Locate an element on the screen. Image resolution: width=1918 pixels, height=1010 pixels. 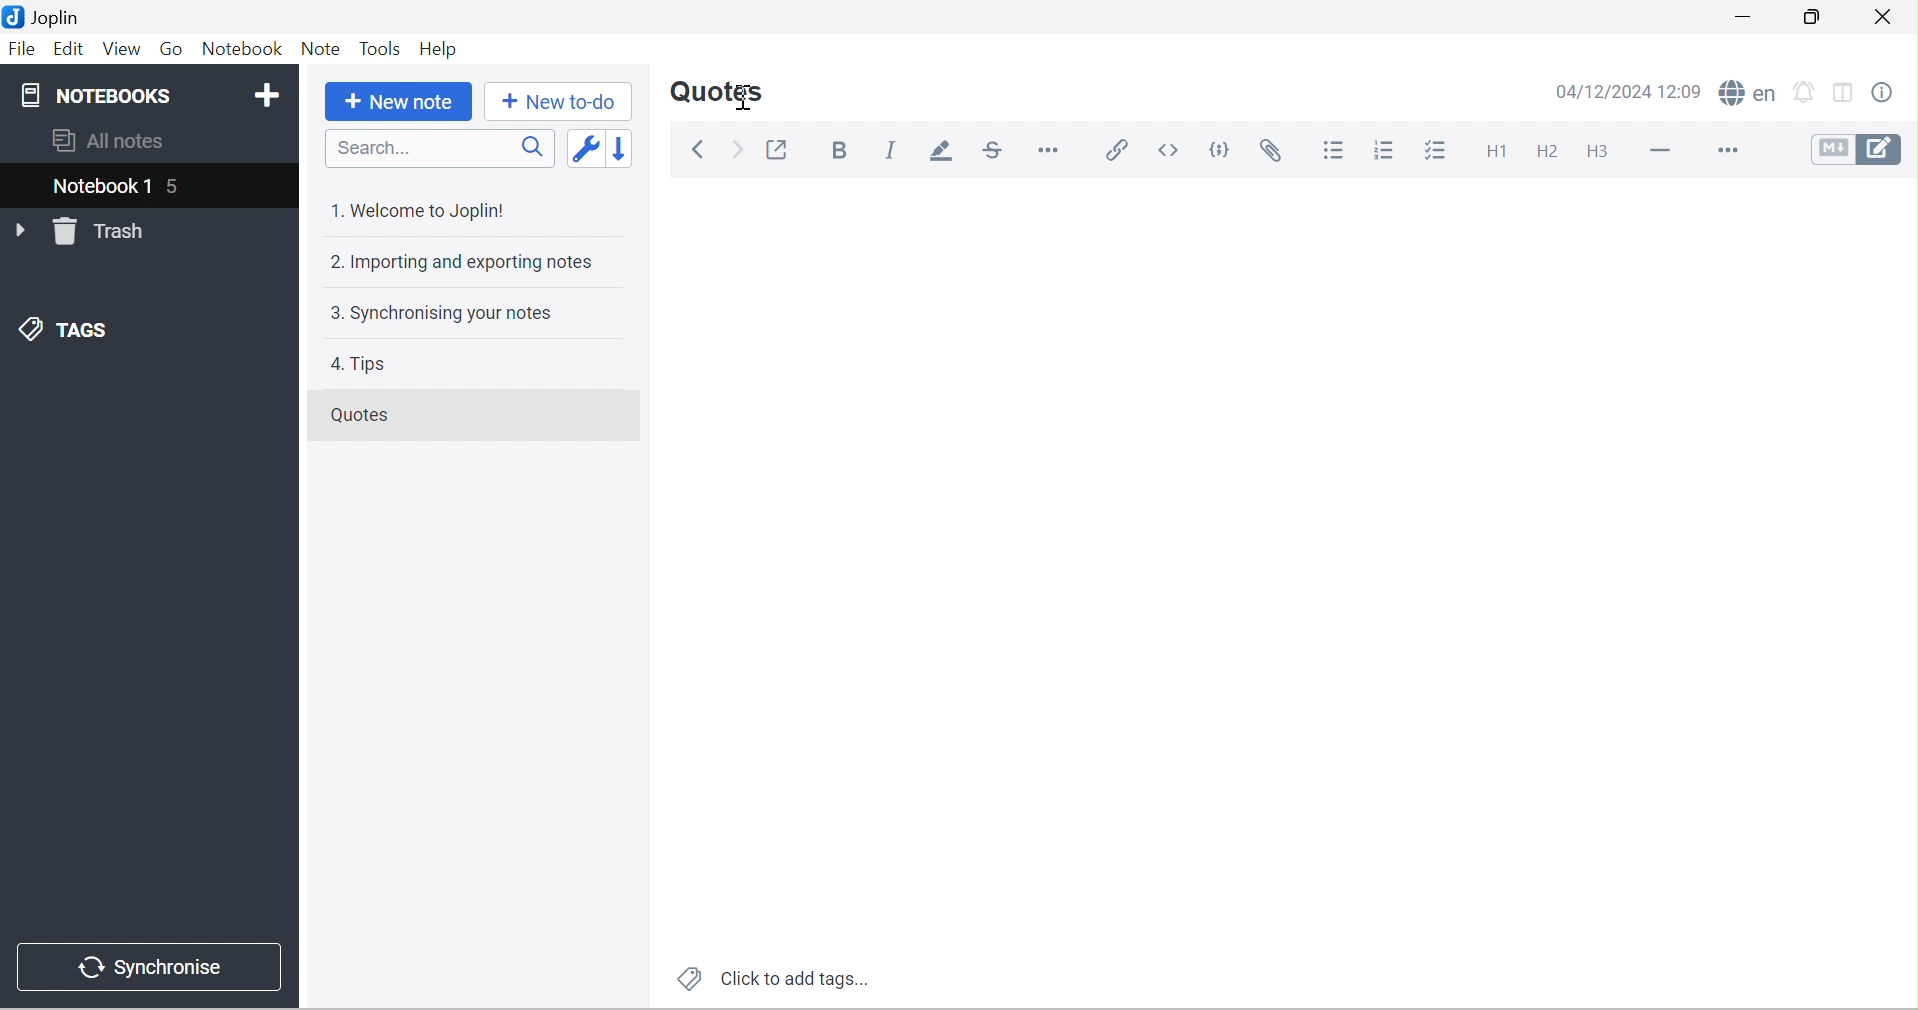
Note properties is located at coordinates (1895, 89).